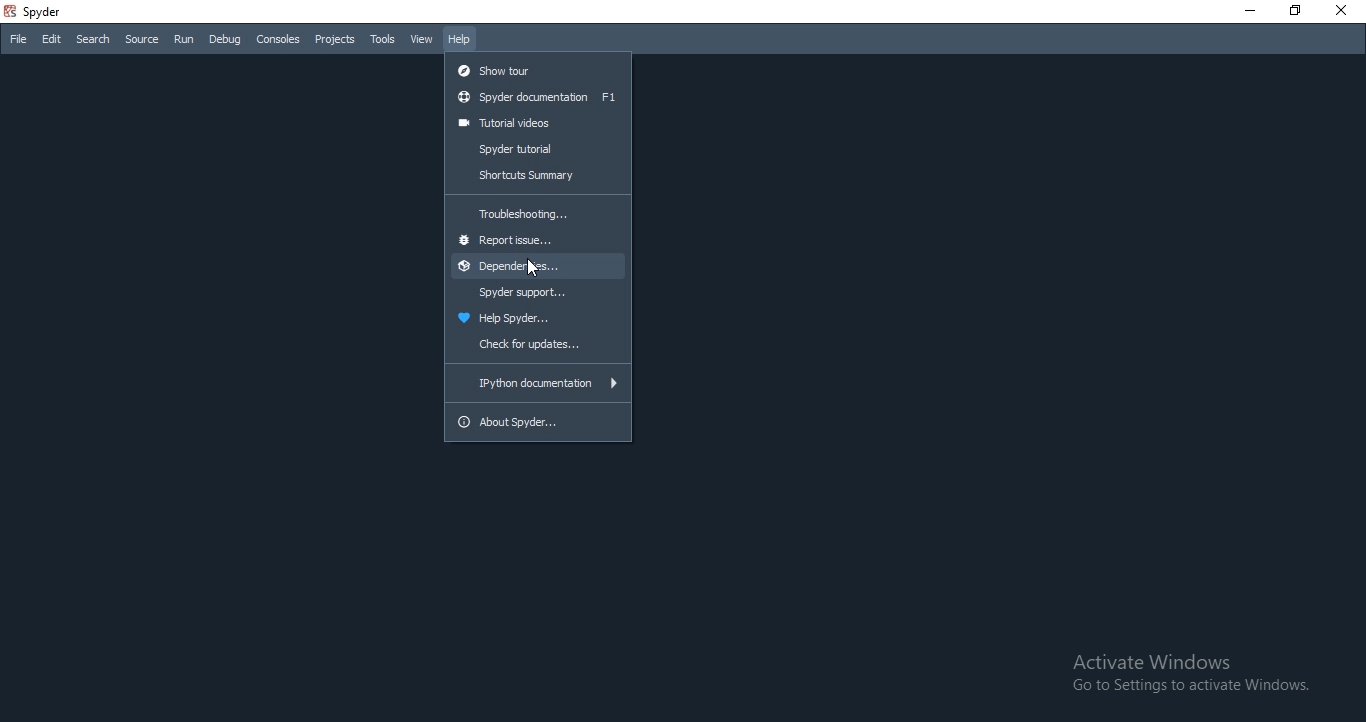 This screenshot has width=1366, height=722. Describe the element at coordinates (537, 214) in the screenshot. I see `troubleshooting` at that location.